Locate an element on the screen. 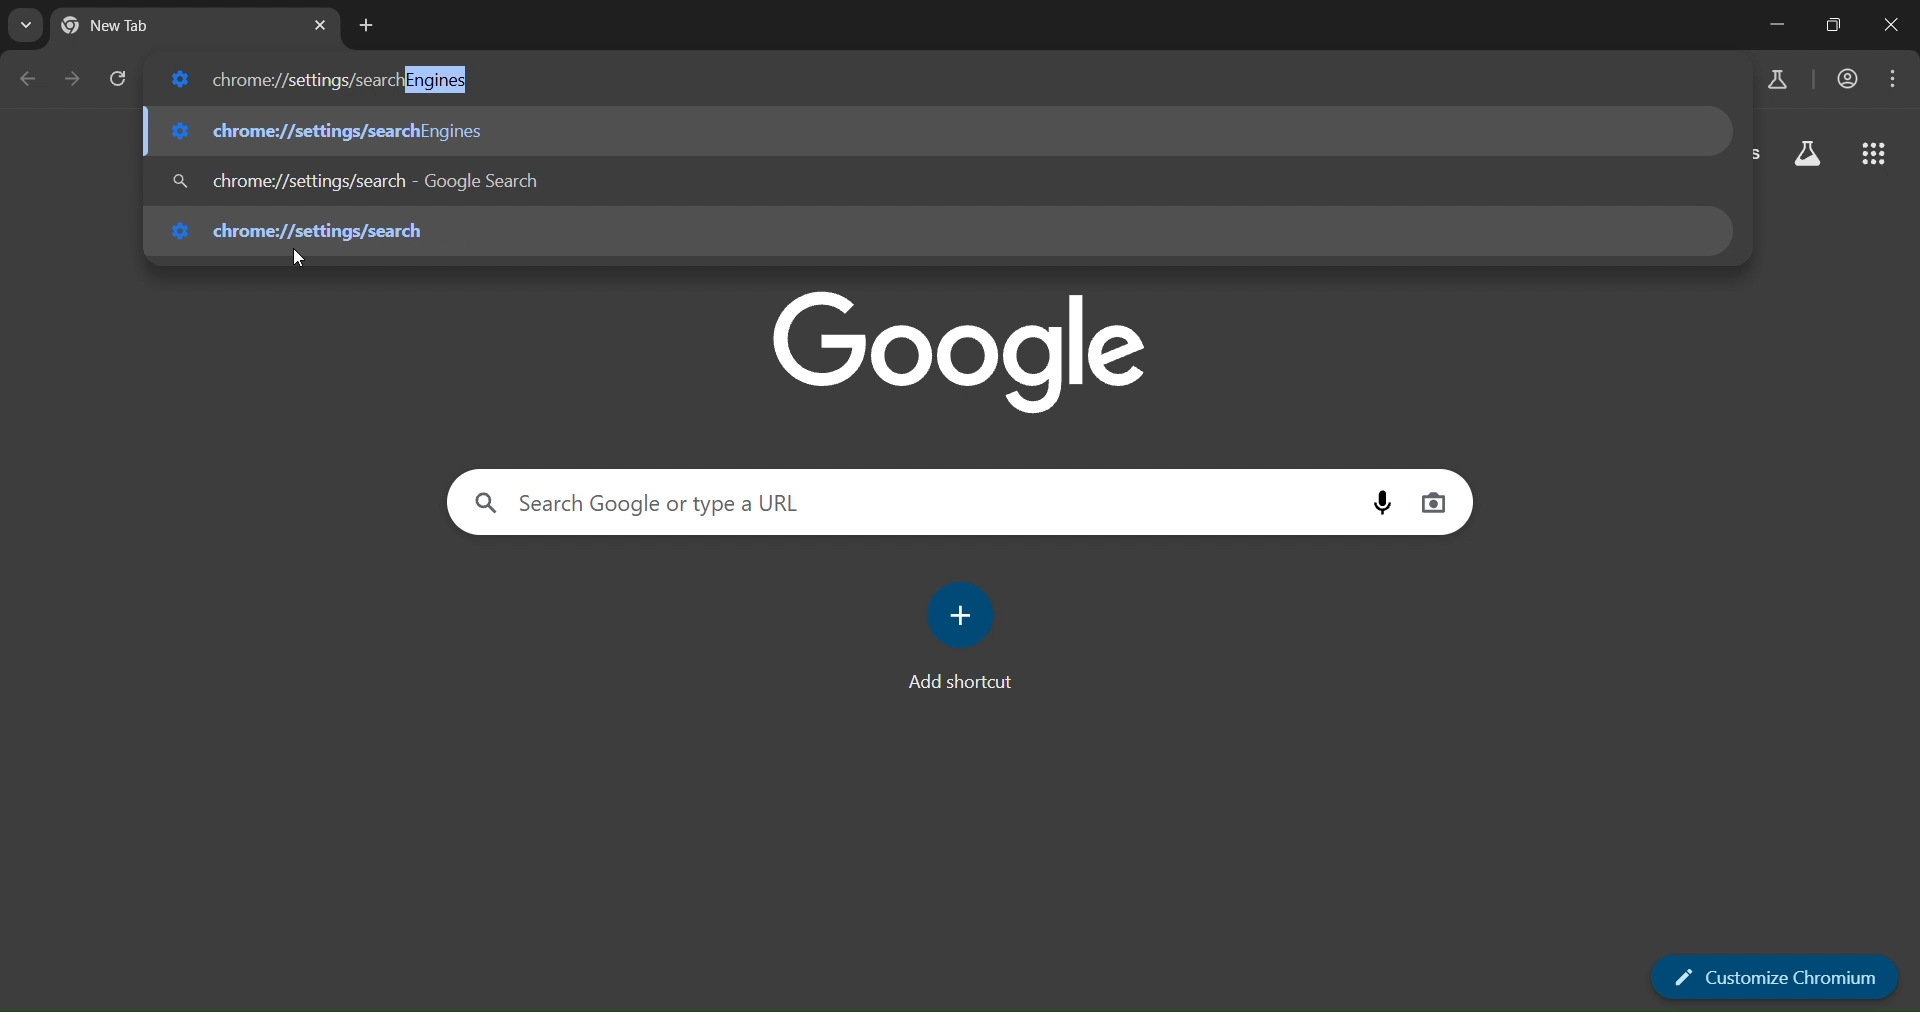  search labs is located at coordinates (1810, 151).